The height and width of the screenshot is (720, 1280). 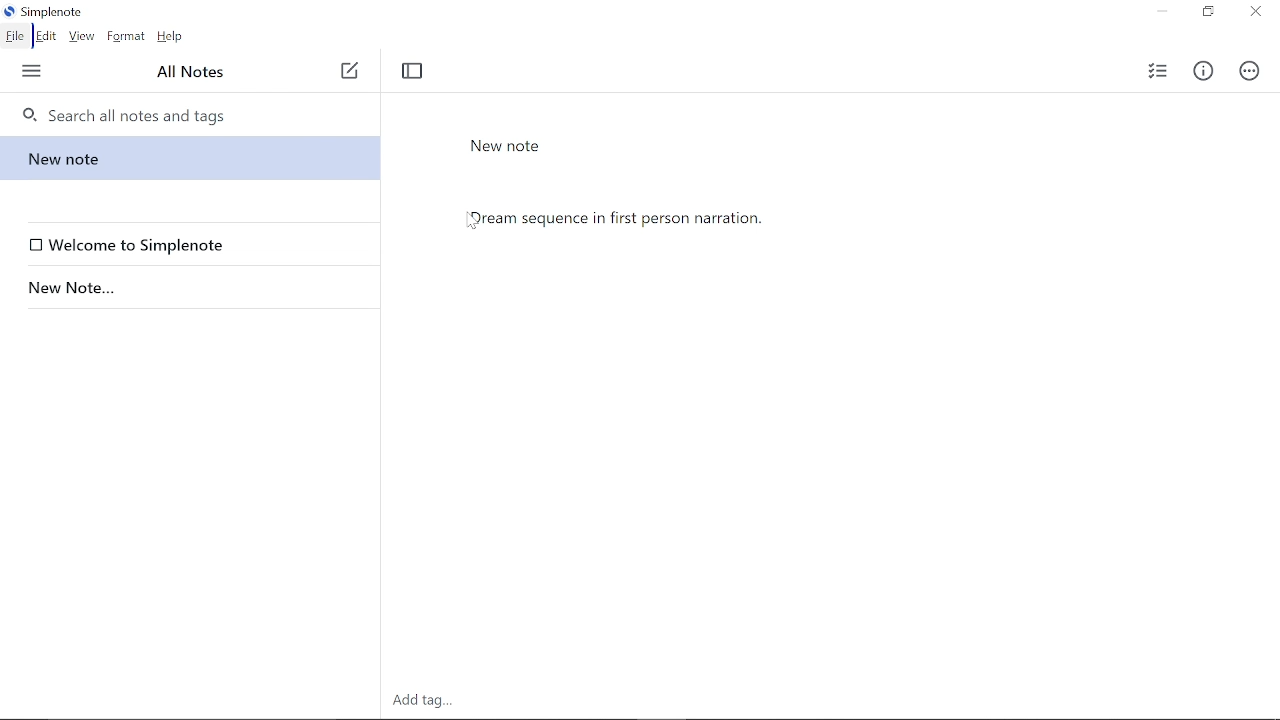 What do you see at coordinates (713, 146) in the screenshot?
I see `Space for title` at bounding box center [713, 146].